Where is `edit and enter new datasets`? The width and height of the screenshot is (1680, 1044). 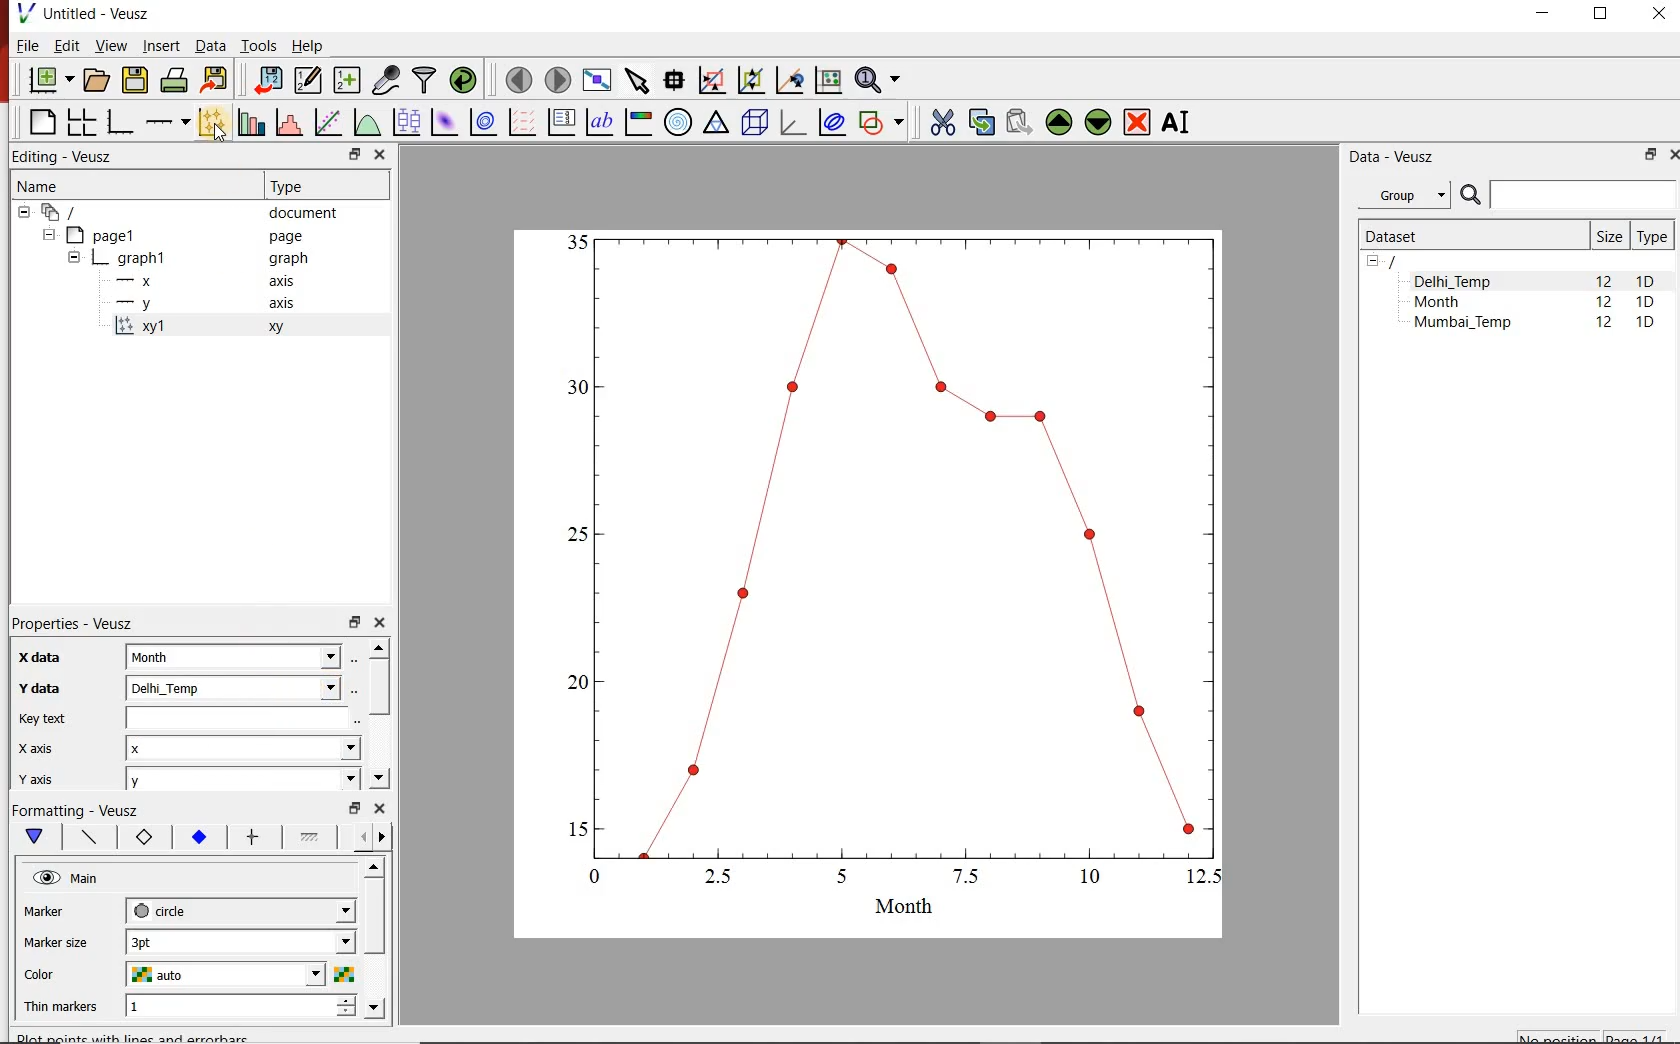
edit and enter new datasets is located at coordinates (307, 80).